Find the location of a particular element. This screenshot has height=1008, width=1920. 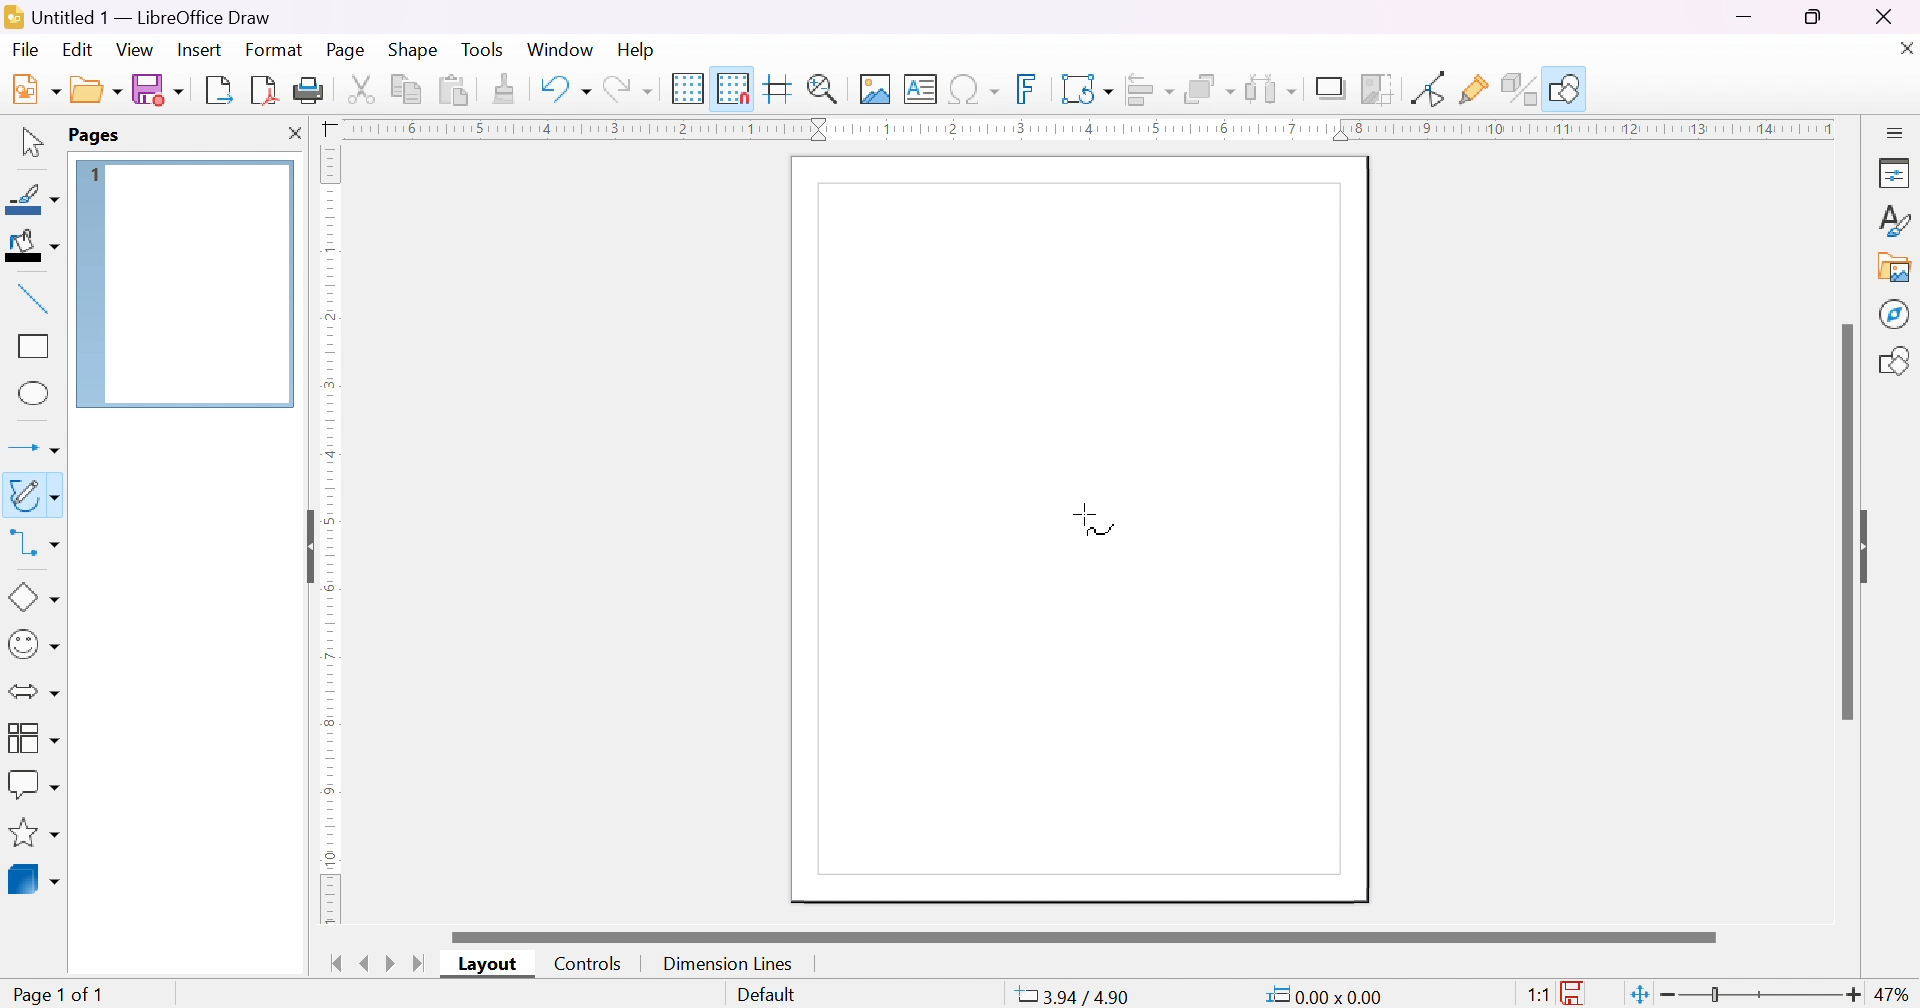

insert image is located at coordinates (875, 89).